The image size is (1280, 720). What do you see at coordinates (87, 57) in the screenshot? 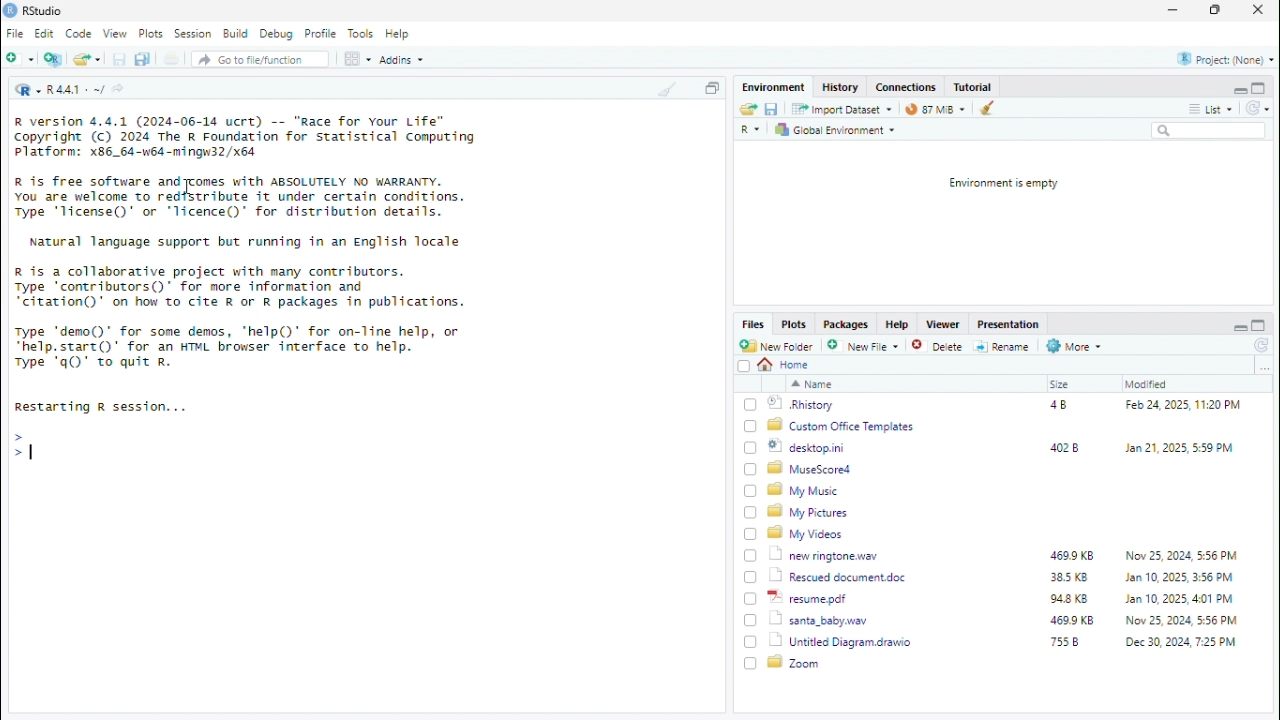
I see `open file` at bounding box center [87, 57].